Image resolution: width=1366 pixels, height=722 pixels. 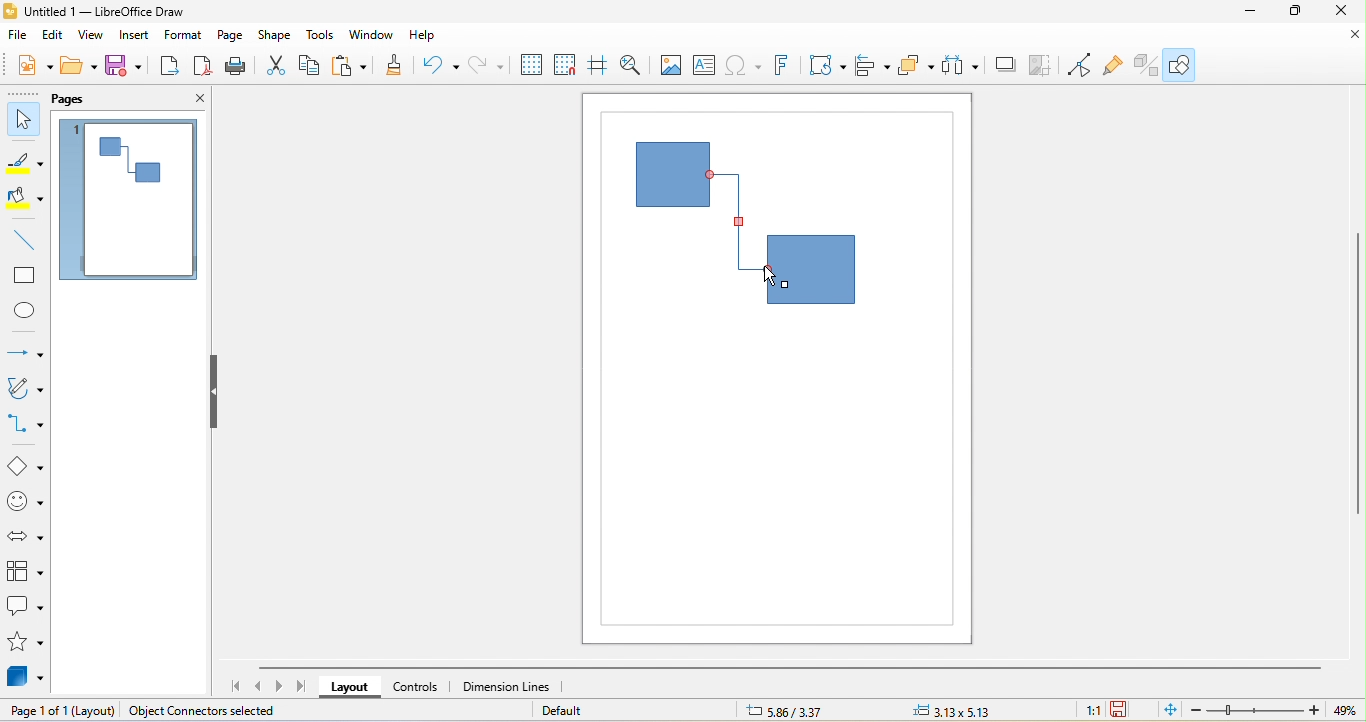 I want to click on help, so click(x=425, y=36).